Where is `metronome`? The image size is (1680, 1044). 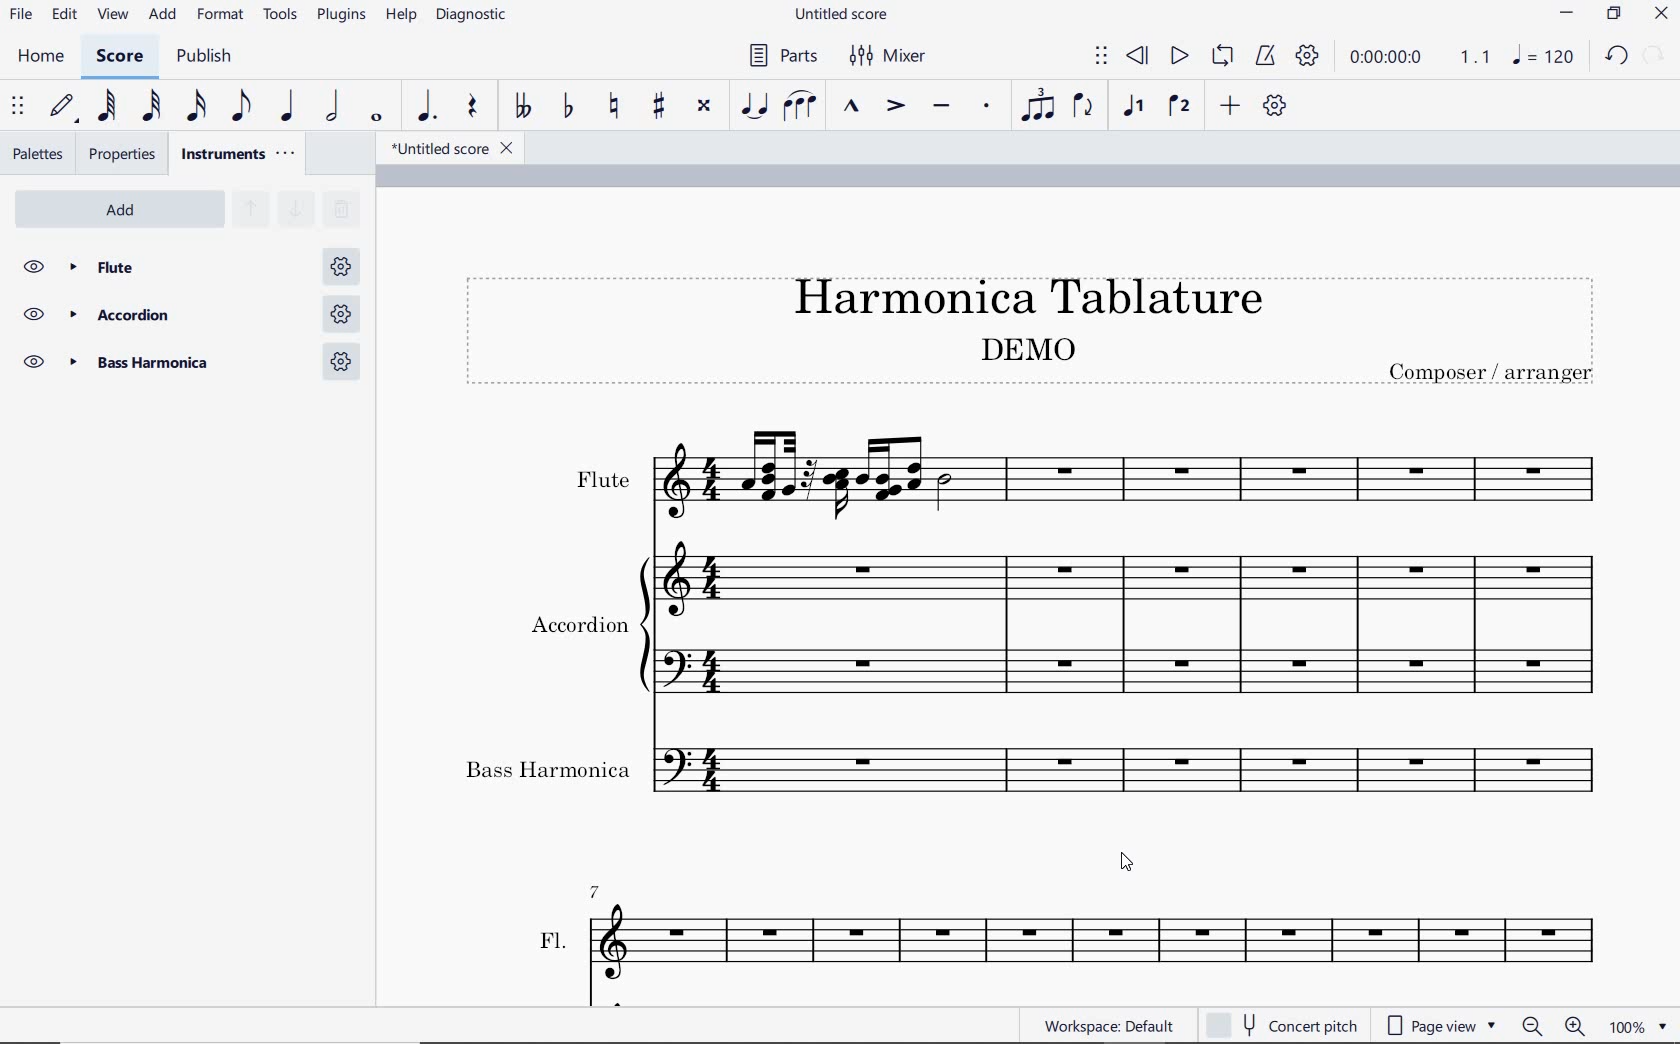
metronome is located at coordinates (1264, 57).